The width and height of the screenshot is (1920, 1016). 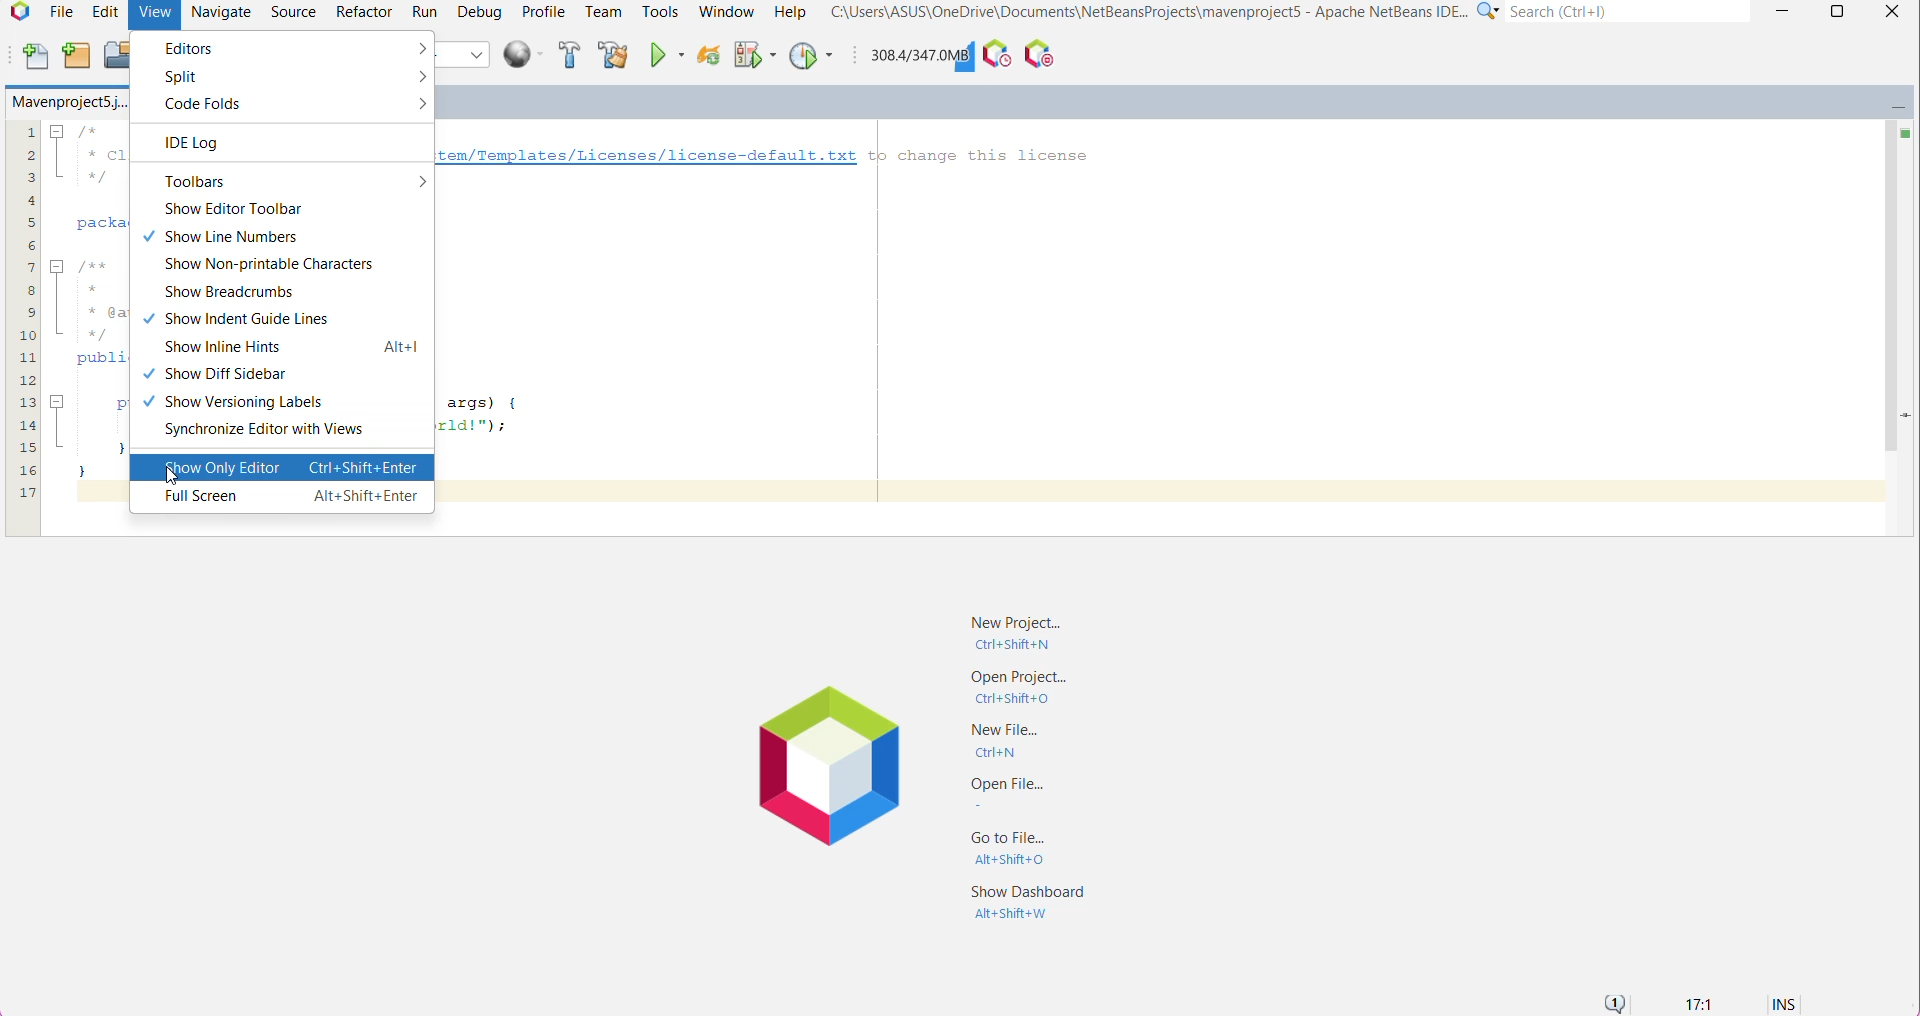 What do you see at coordinates (68, 102) in the screenshot?
I see `Mavenproject5.j..` at bounding box center [68, 102].